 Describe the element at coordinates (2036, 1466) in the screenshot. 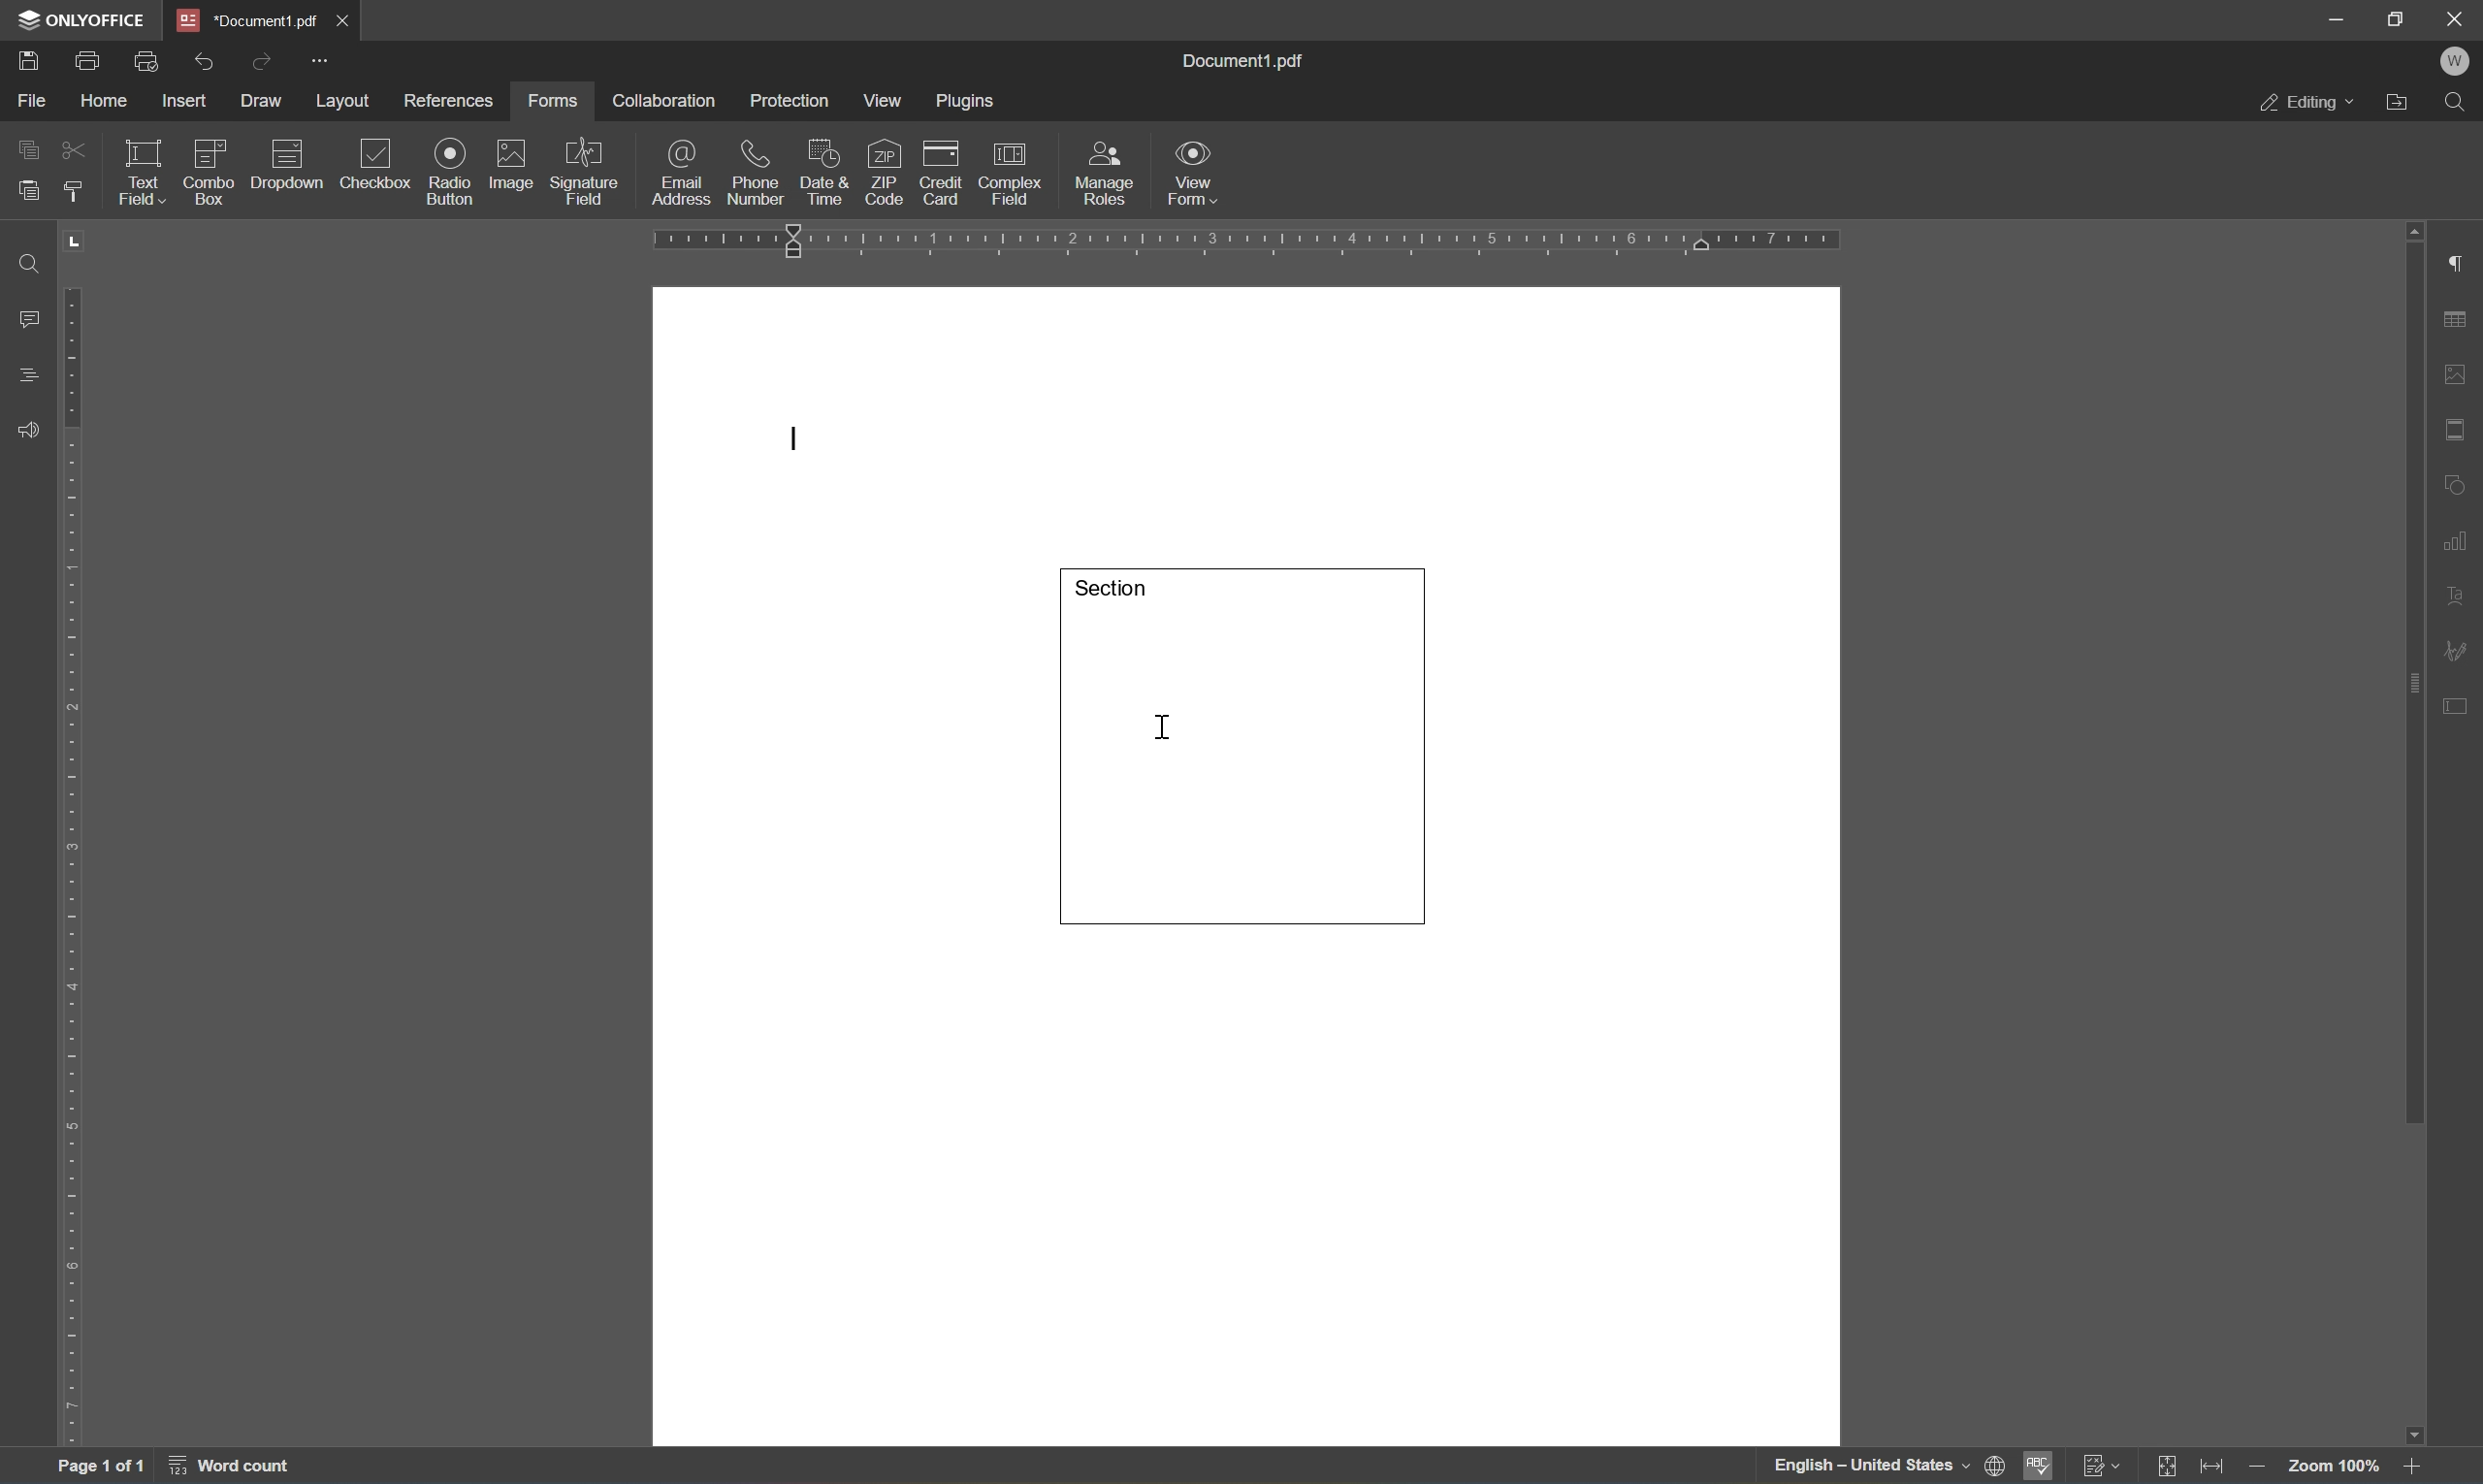

I see `spell checking` at that location.